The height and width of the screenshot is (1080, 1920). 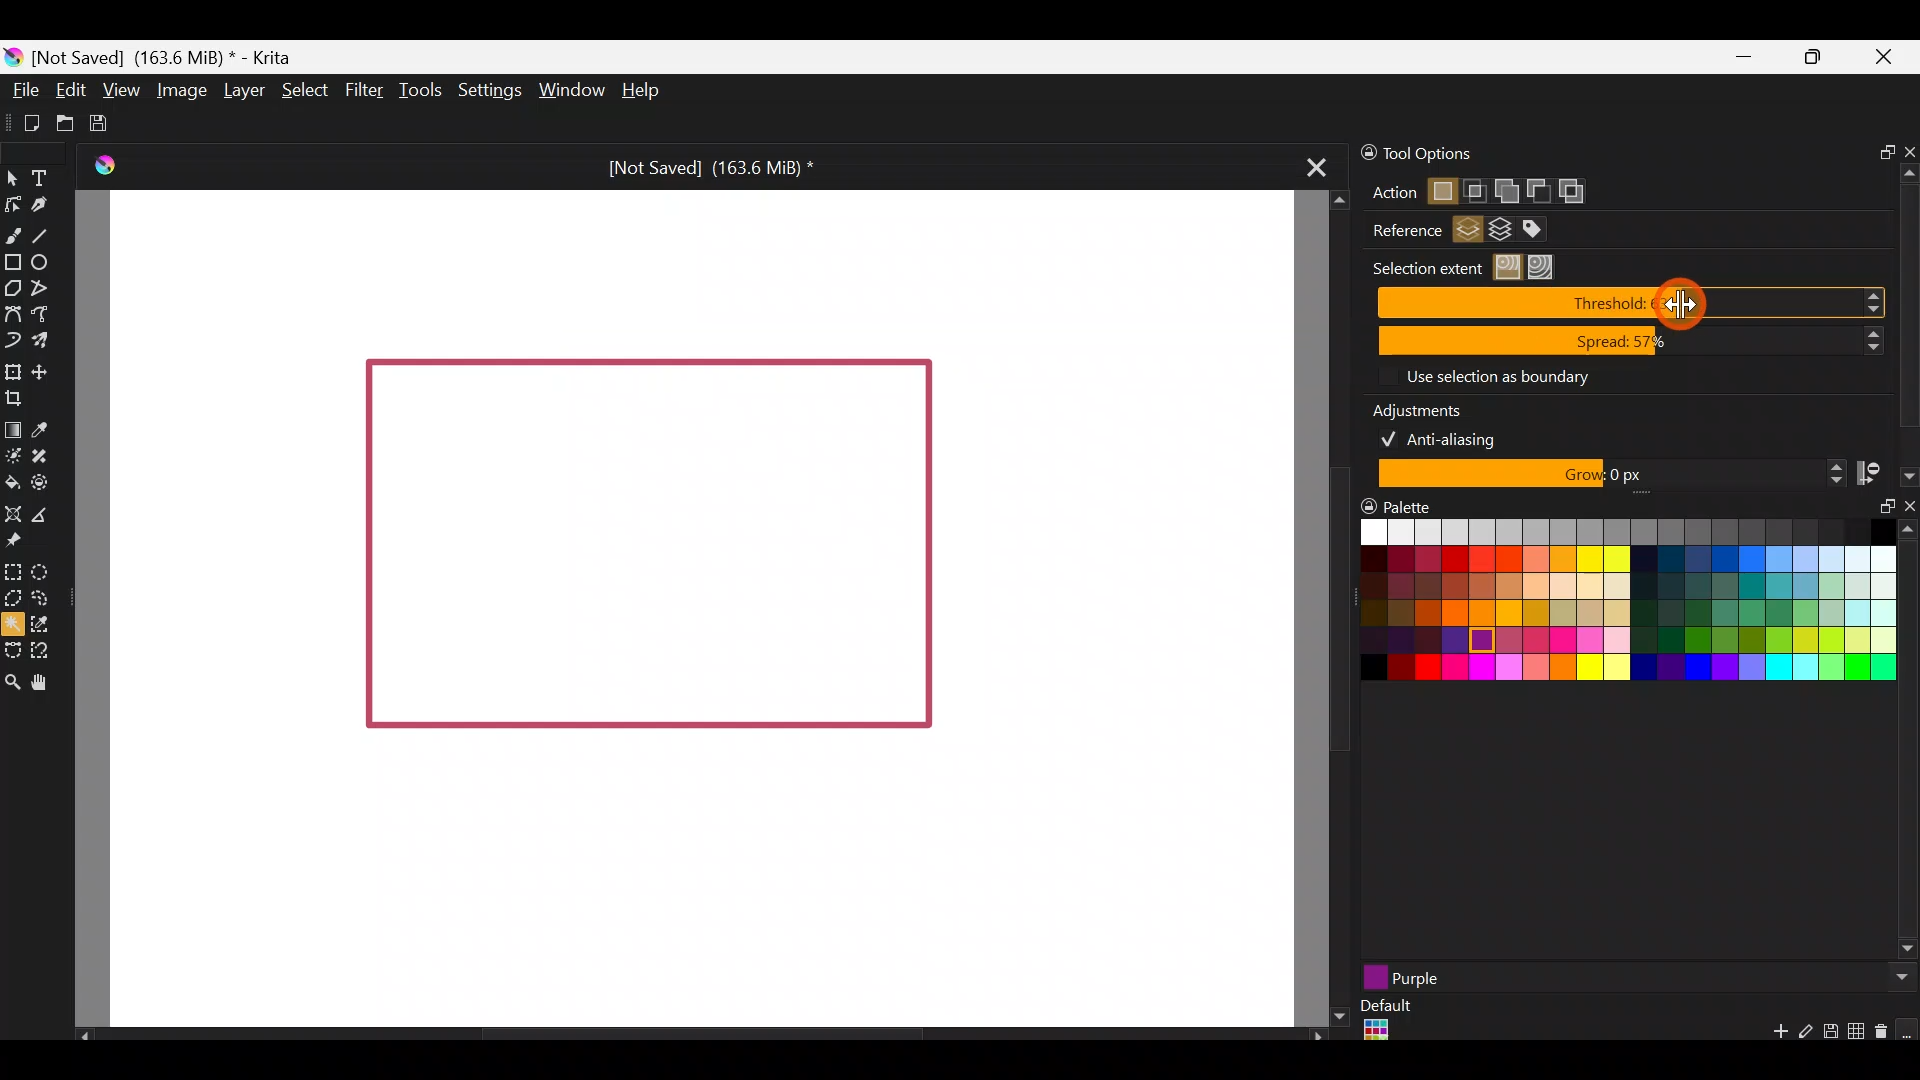 What do you see at coordinates (1528, 977) in the screenshot?
I see `Purple color` at bounding box center [1528, 977].